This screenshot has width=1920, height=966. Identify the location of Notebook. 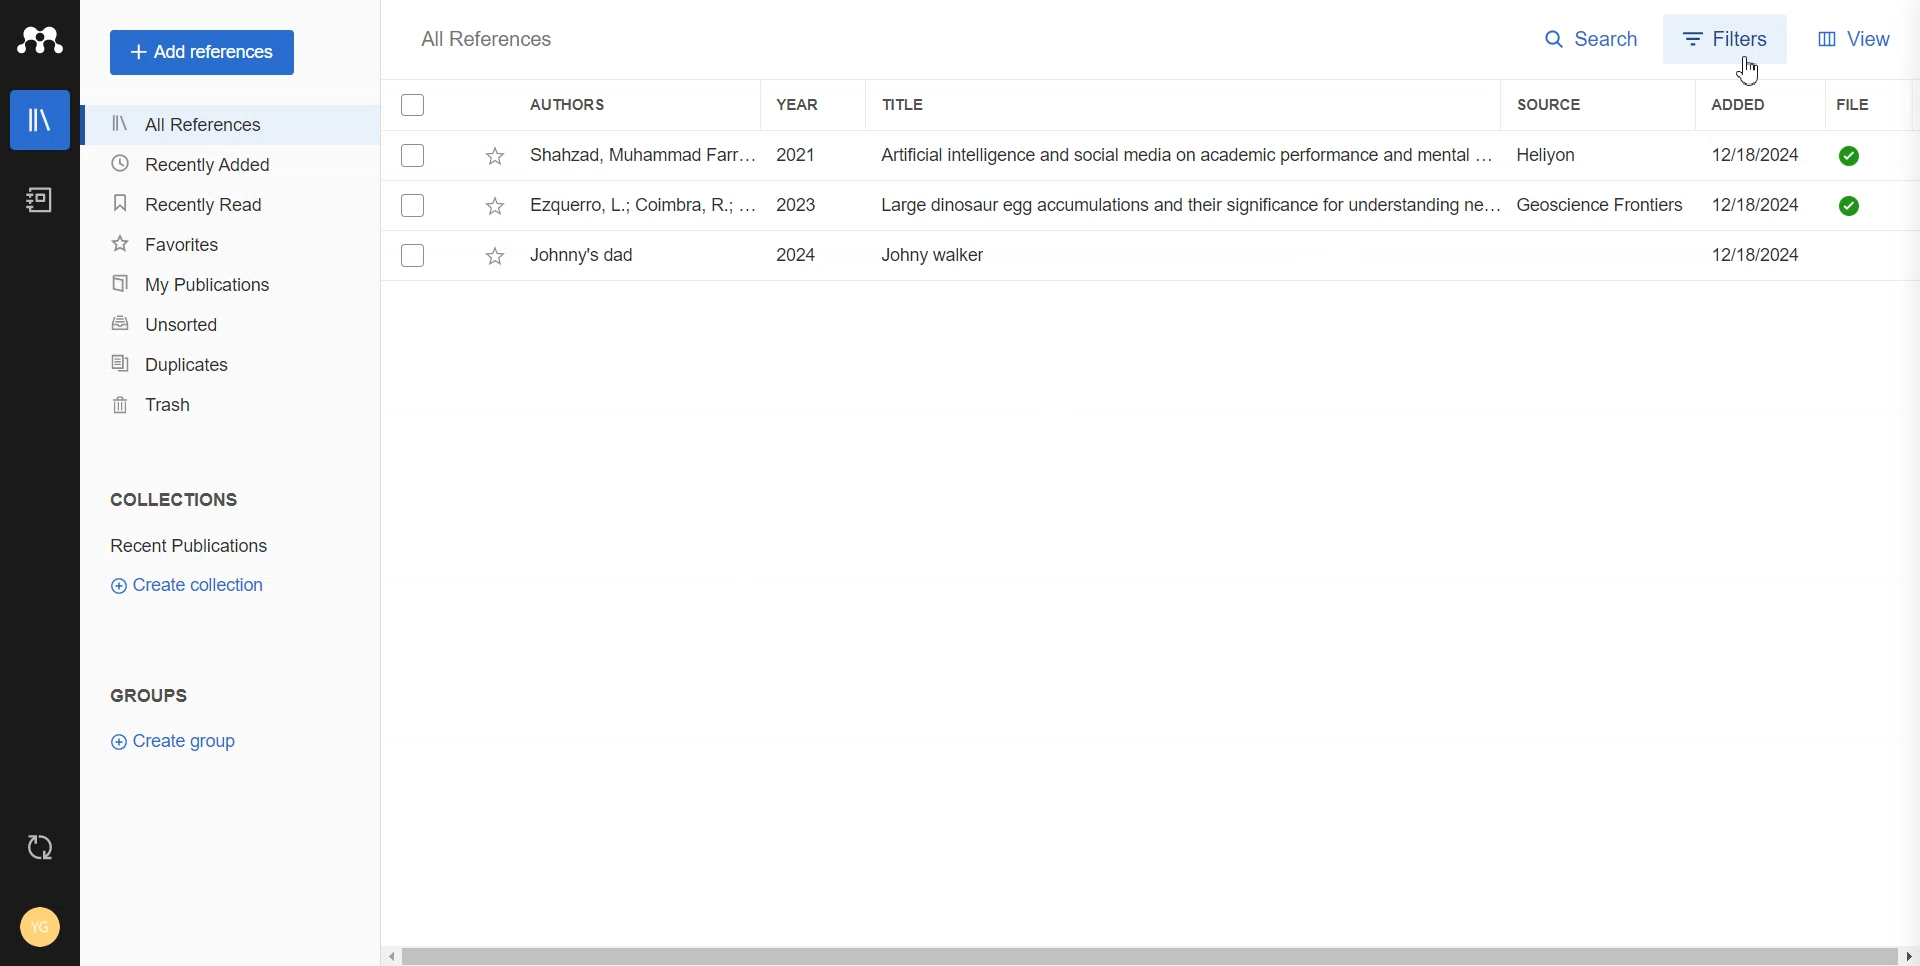
(40, 200).